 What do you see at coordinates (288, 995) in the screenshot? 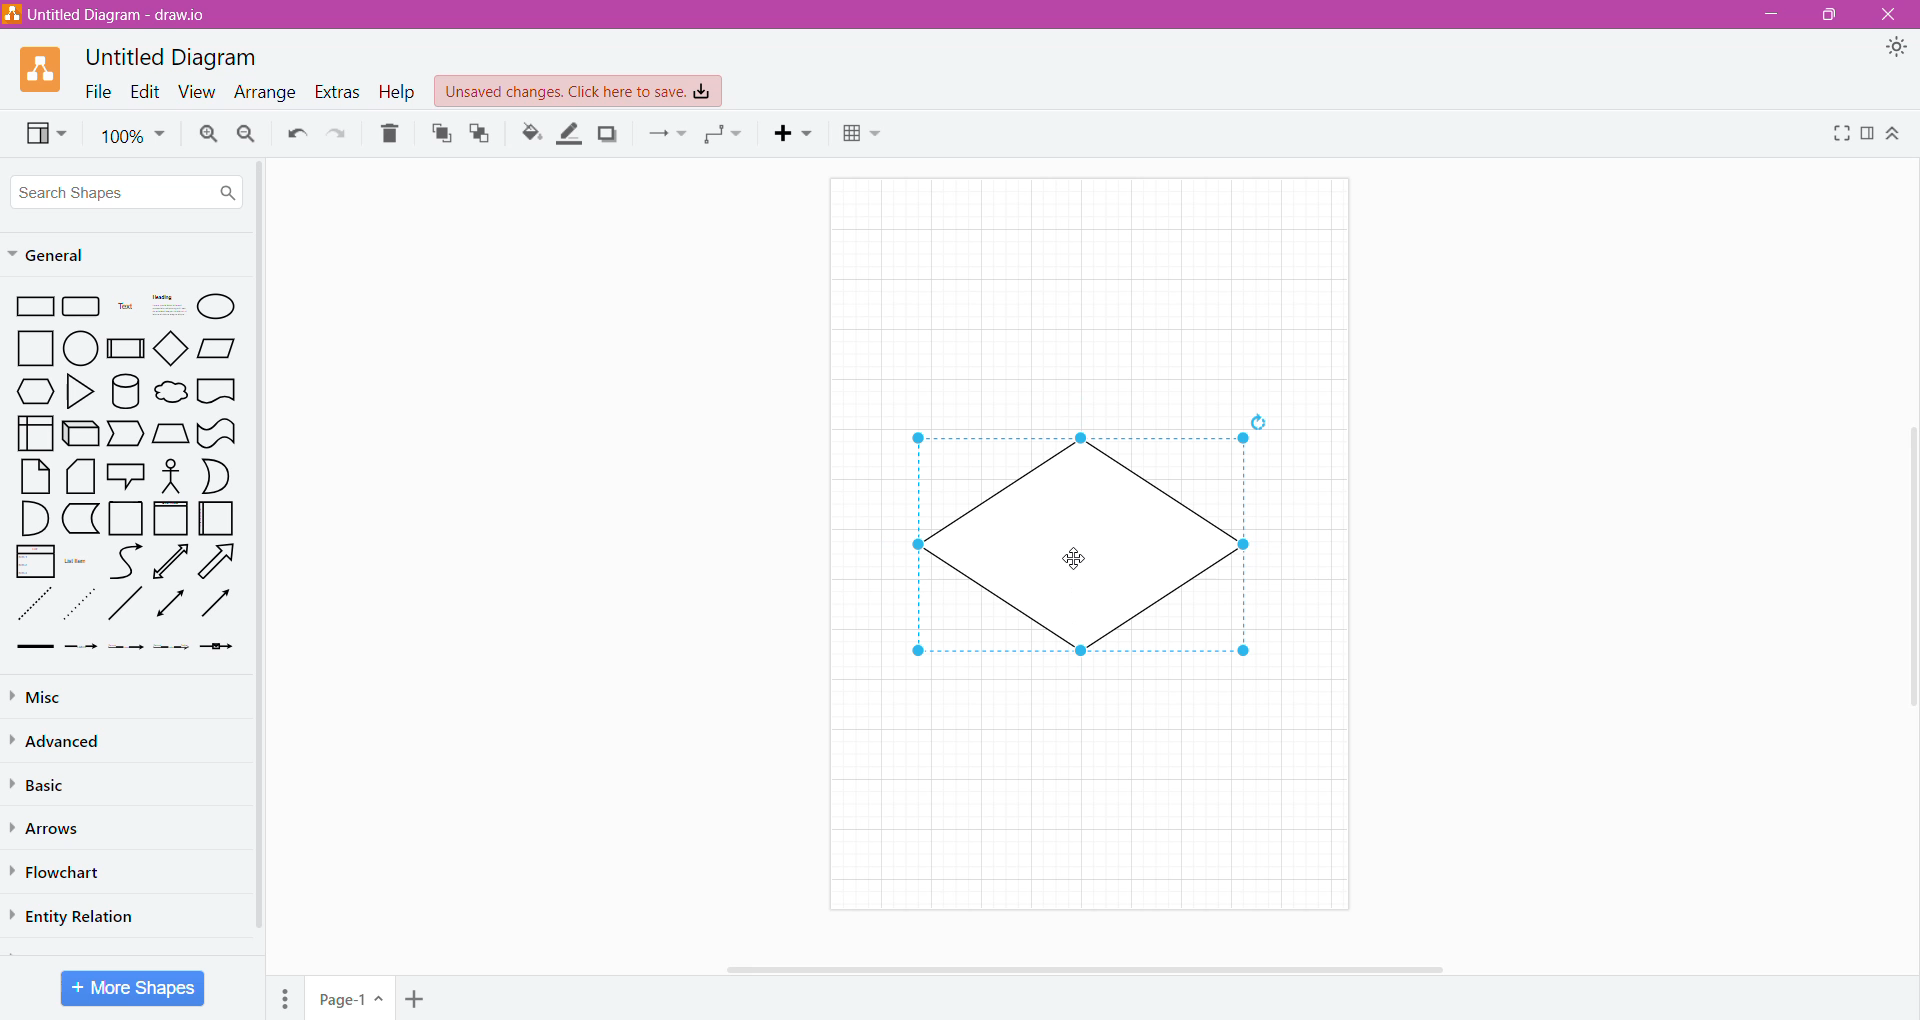
I see `` at bounding box center [288, 995].